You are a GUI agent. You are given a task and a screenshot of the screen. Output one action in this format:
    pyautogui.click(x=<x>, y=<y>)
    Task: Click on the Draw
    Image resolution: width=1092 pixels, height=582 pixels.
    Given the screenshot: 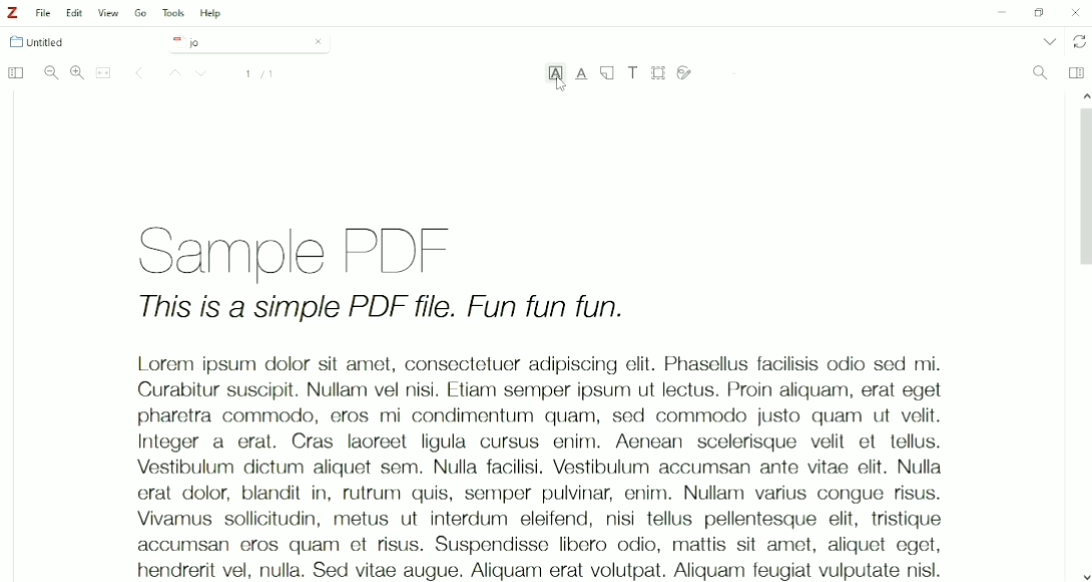 What is the action you would take?
    pyautogui.click(x=685, y=71)
    